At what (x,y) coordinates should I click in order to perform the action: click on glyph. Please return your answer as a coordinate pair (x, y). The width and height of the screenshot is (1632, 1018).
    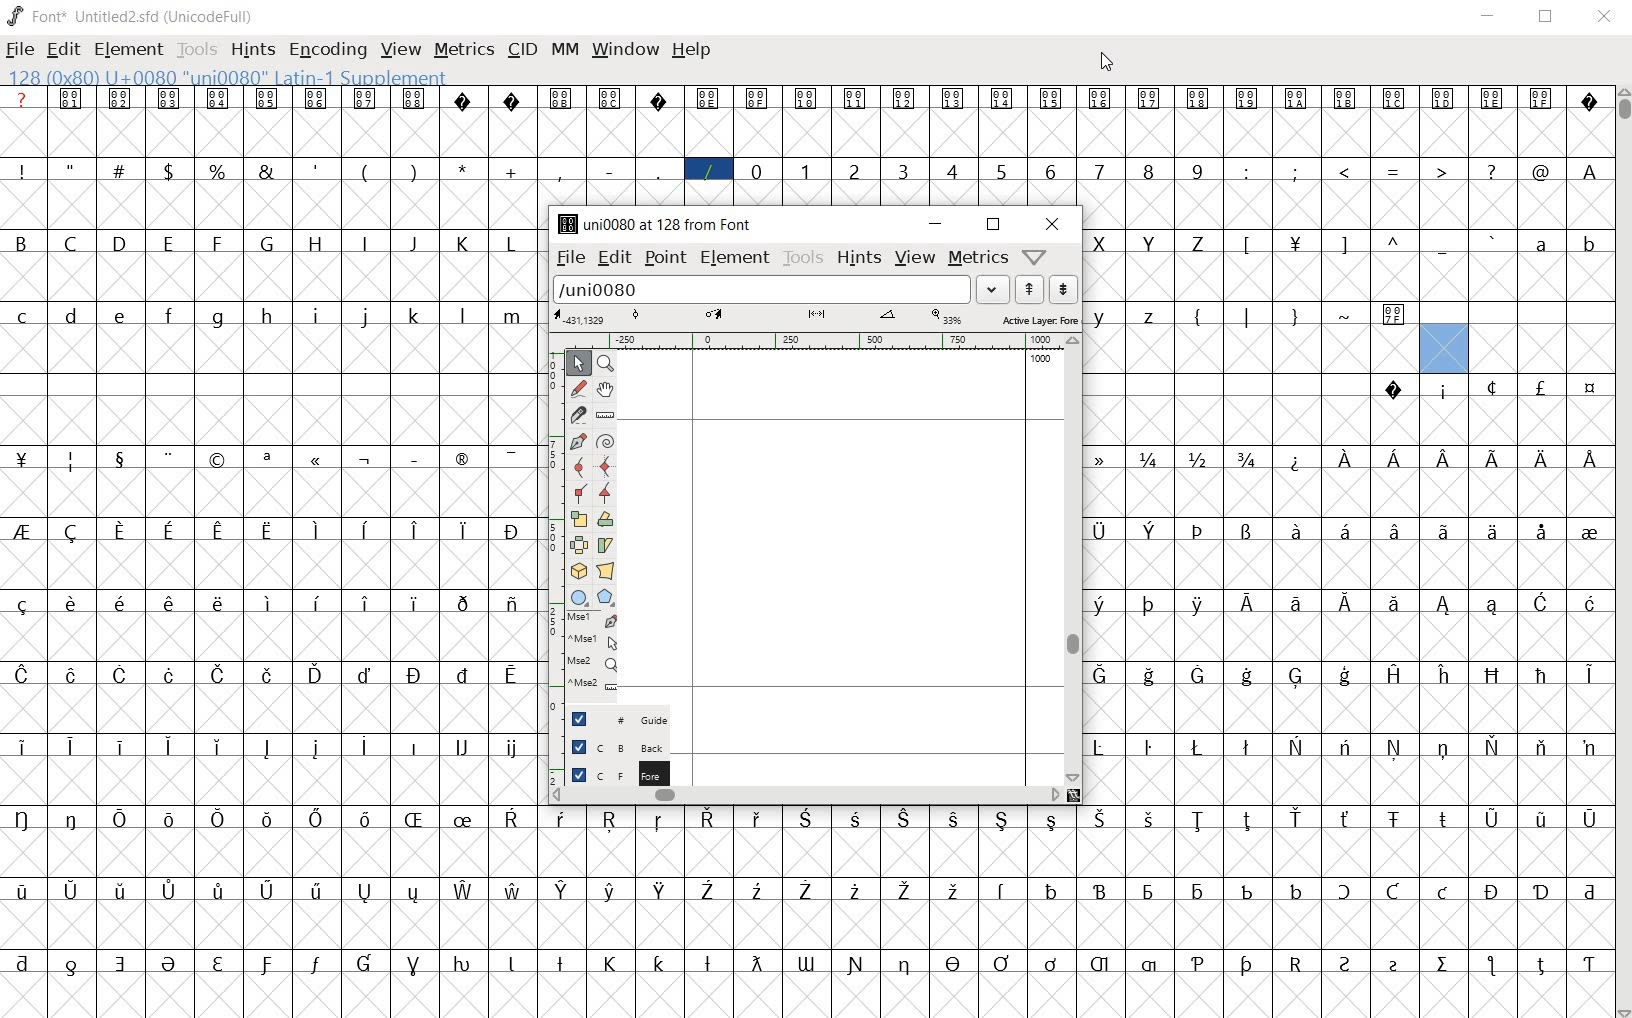
    Looking at the image, I should click on (1050, 172).